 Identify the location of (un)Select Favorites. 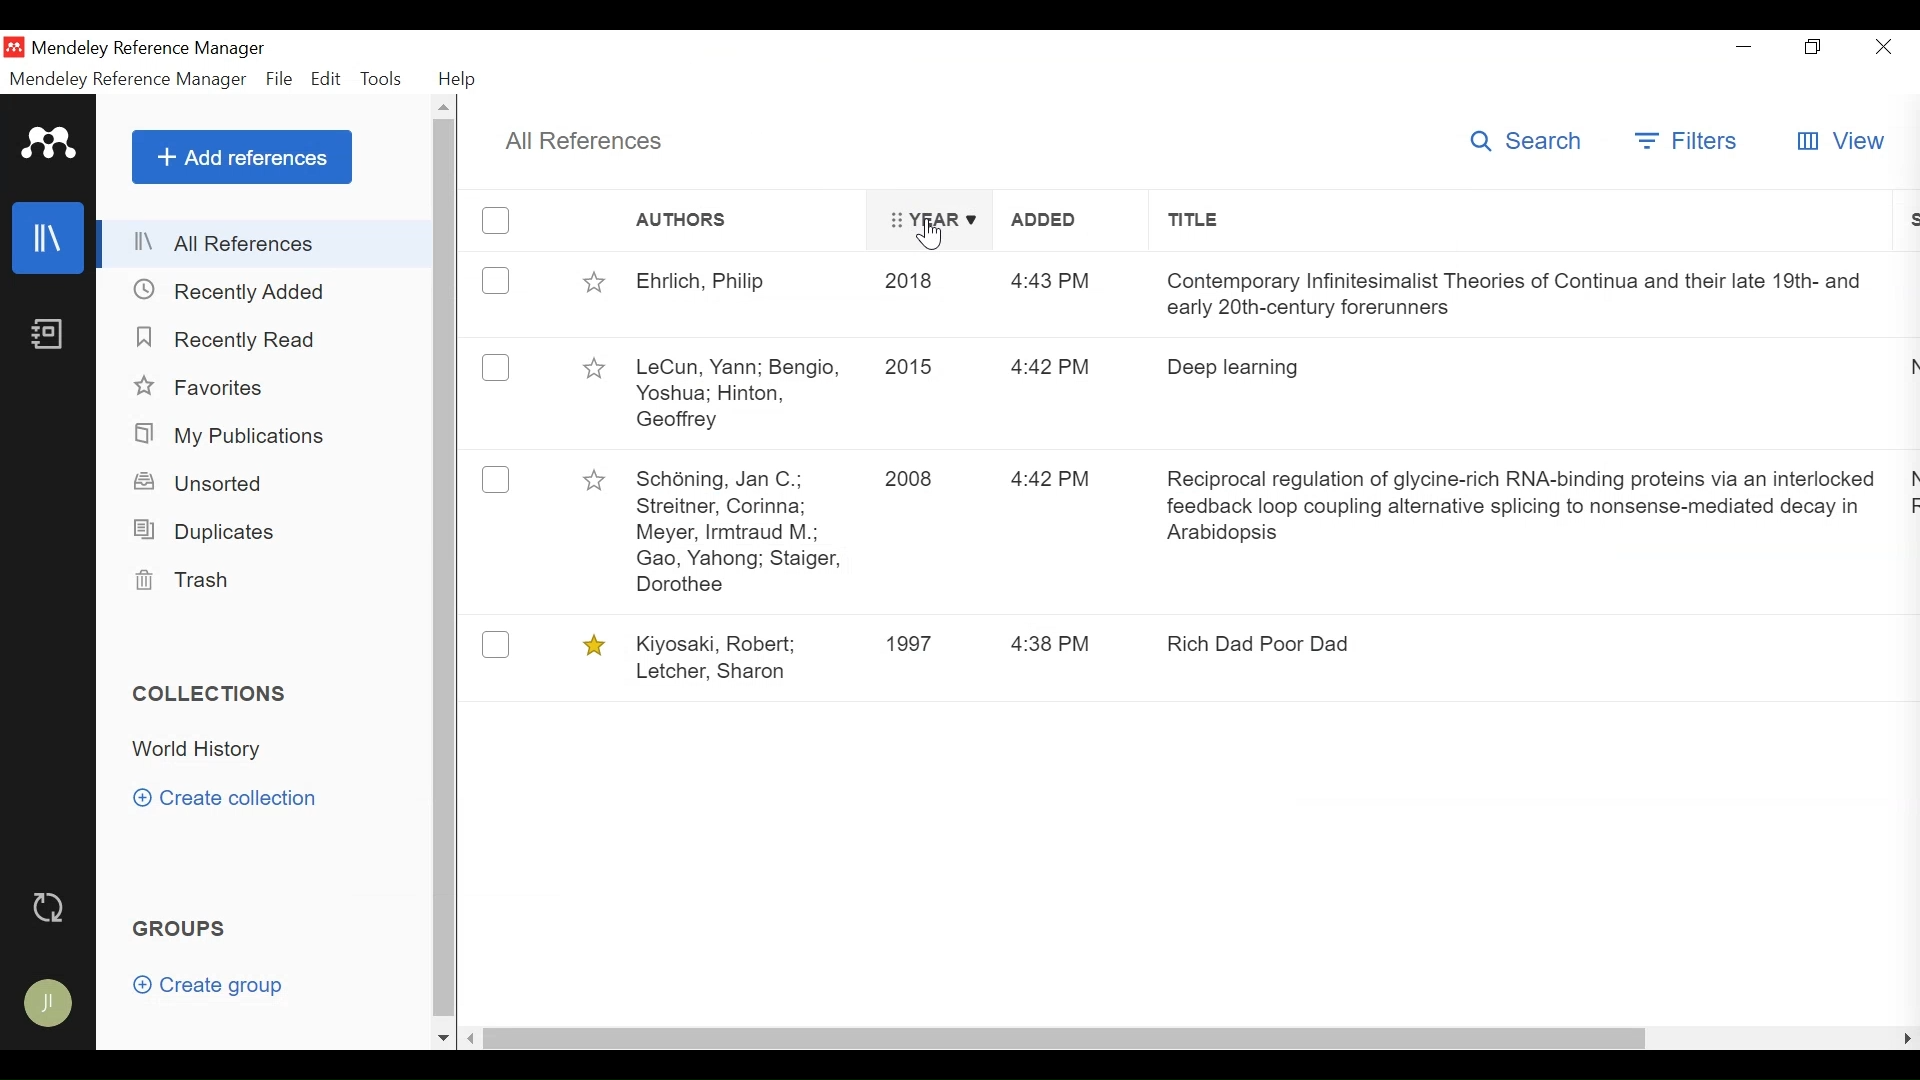
(593, 478).